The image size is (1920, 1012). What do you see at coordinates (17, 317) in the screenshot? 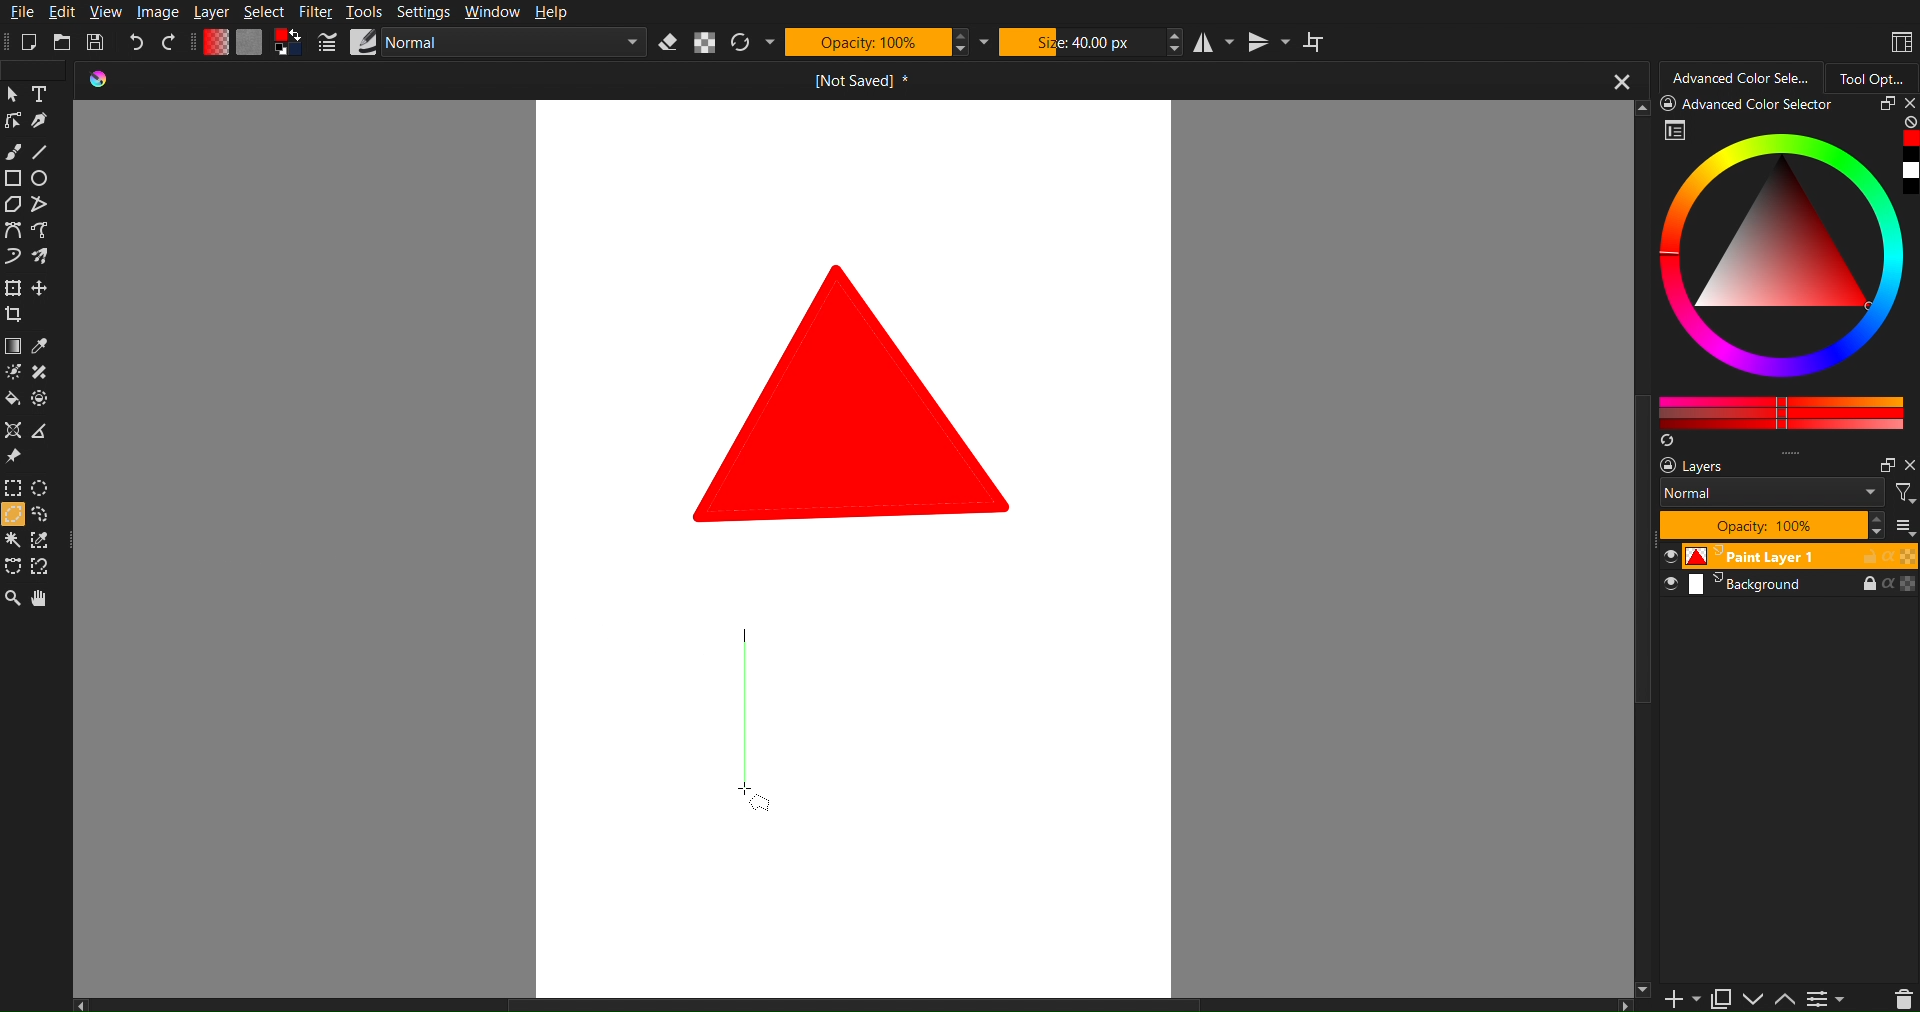
I see `Crop` at bounding box center [17, 317].